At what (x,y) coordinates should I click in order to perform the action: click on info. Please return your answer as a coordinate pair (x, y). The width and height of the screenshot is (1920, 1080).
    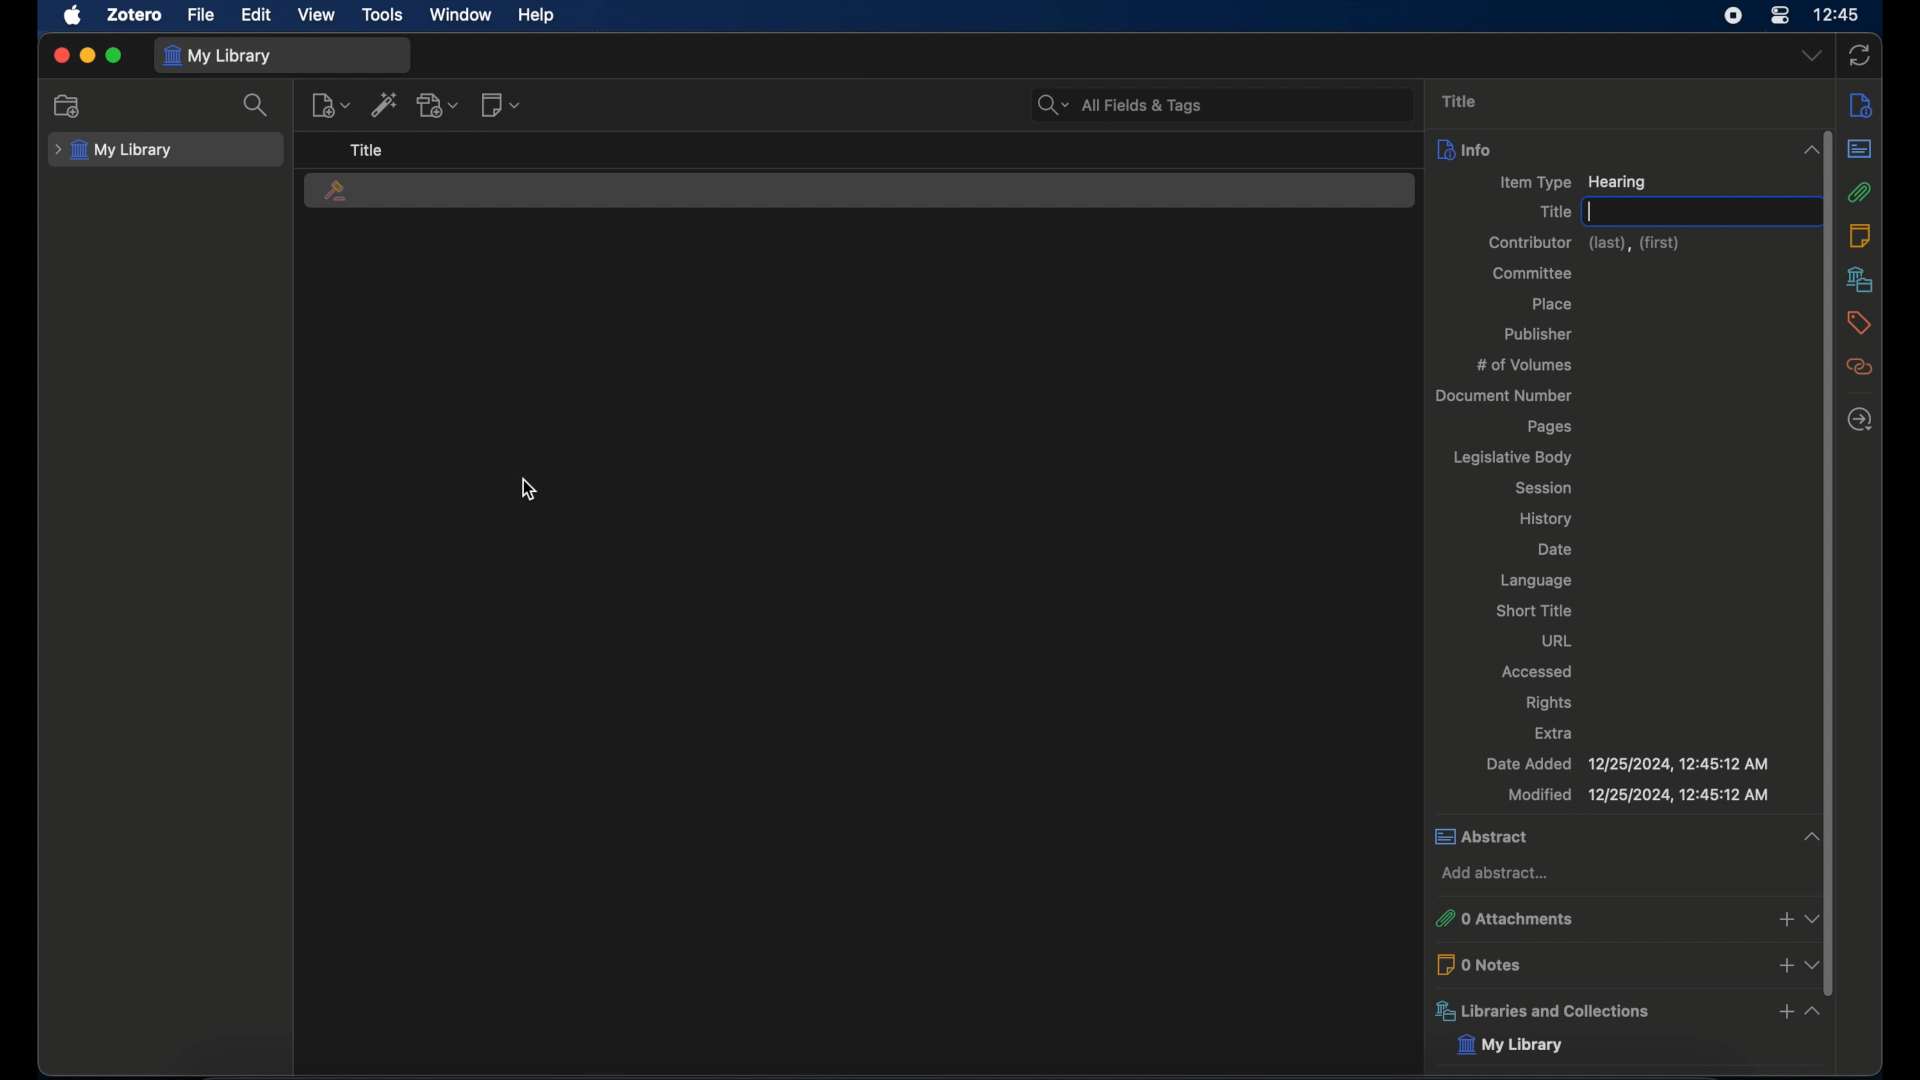
    Looking at the image, I should click on (1628, 149).